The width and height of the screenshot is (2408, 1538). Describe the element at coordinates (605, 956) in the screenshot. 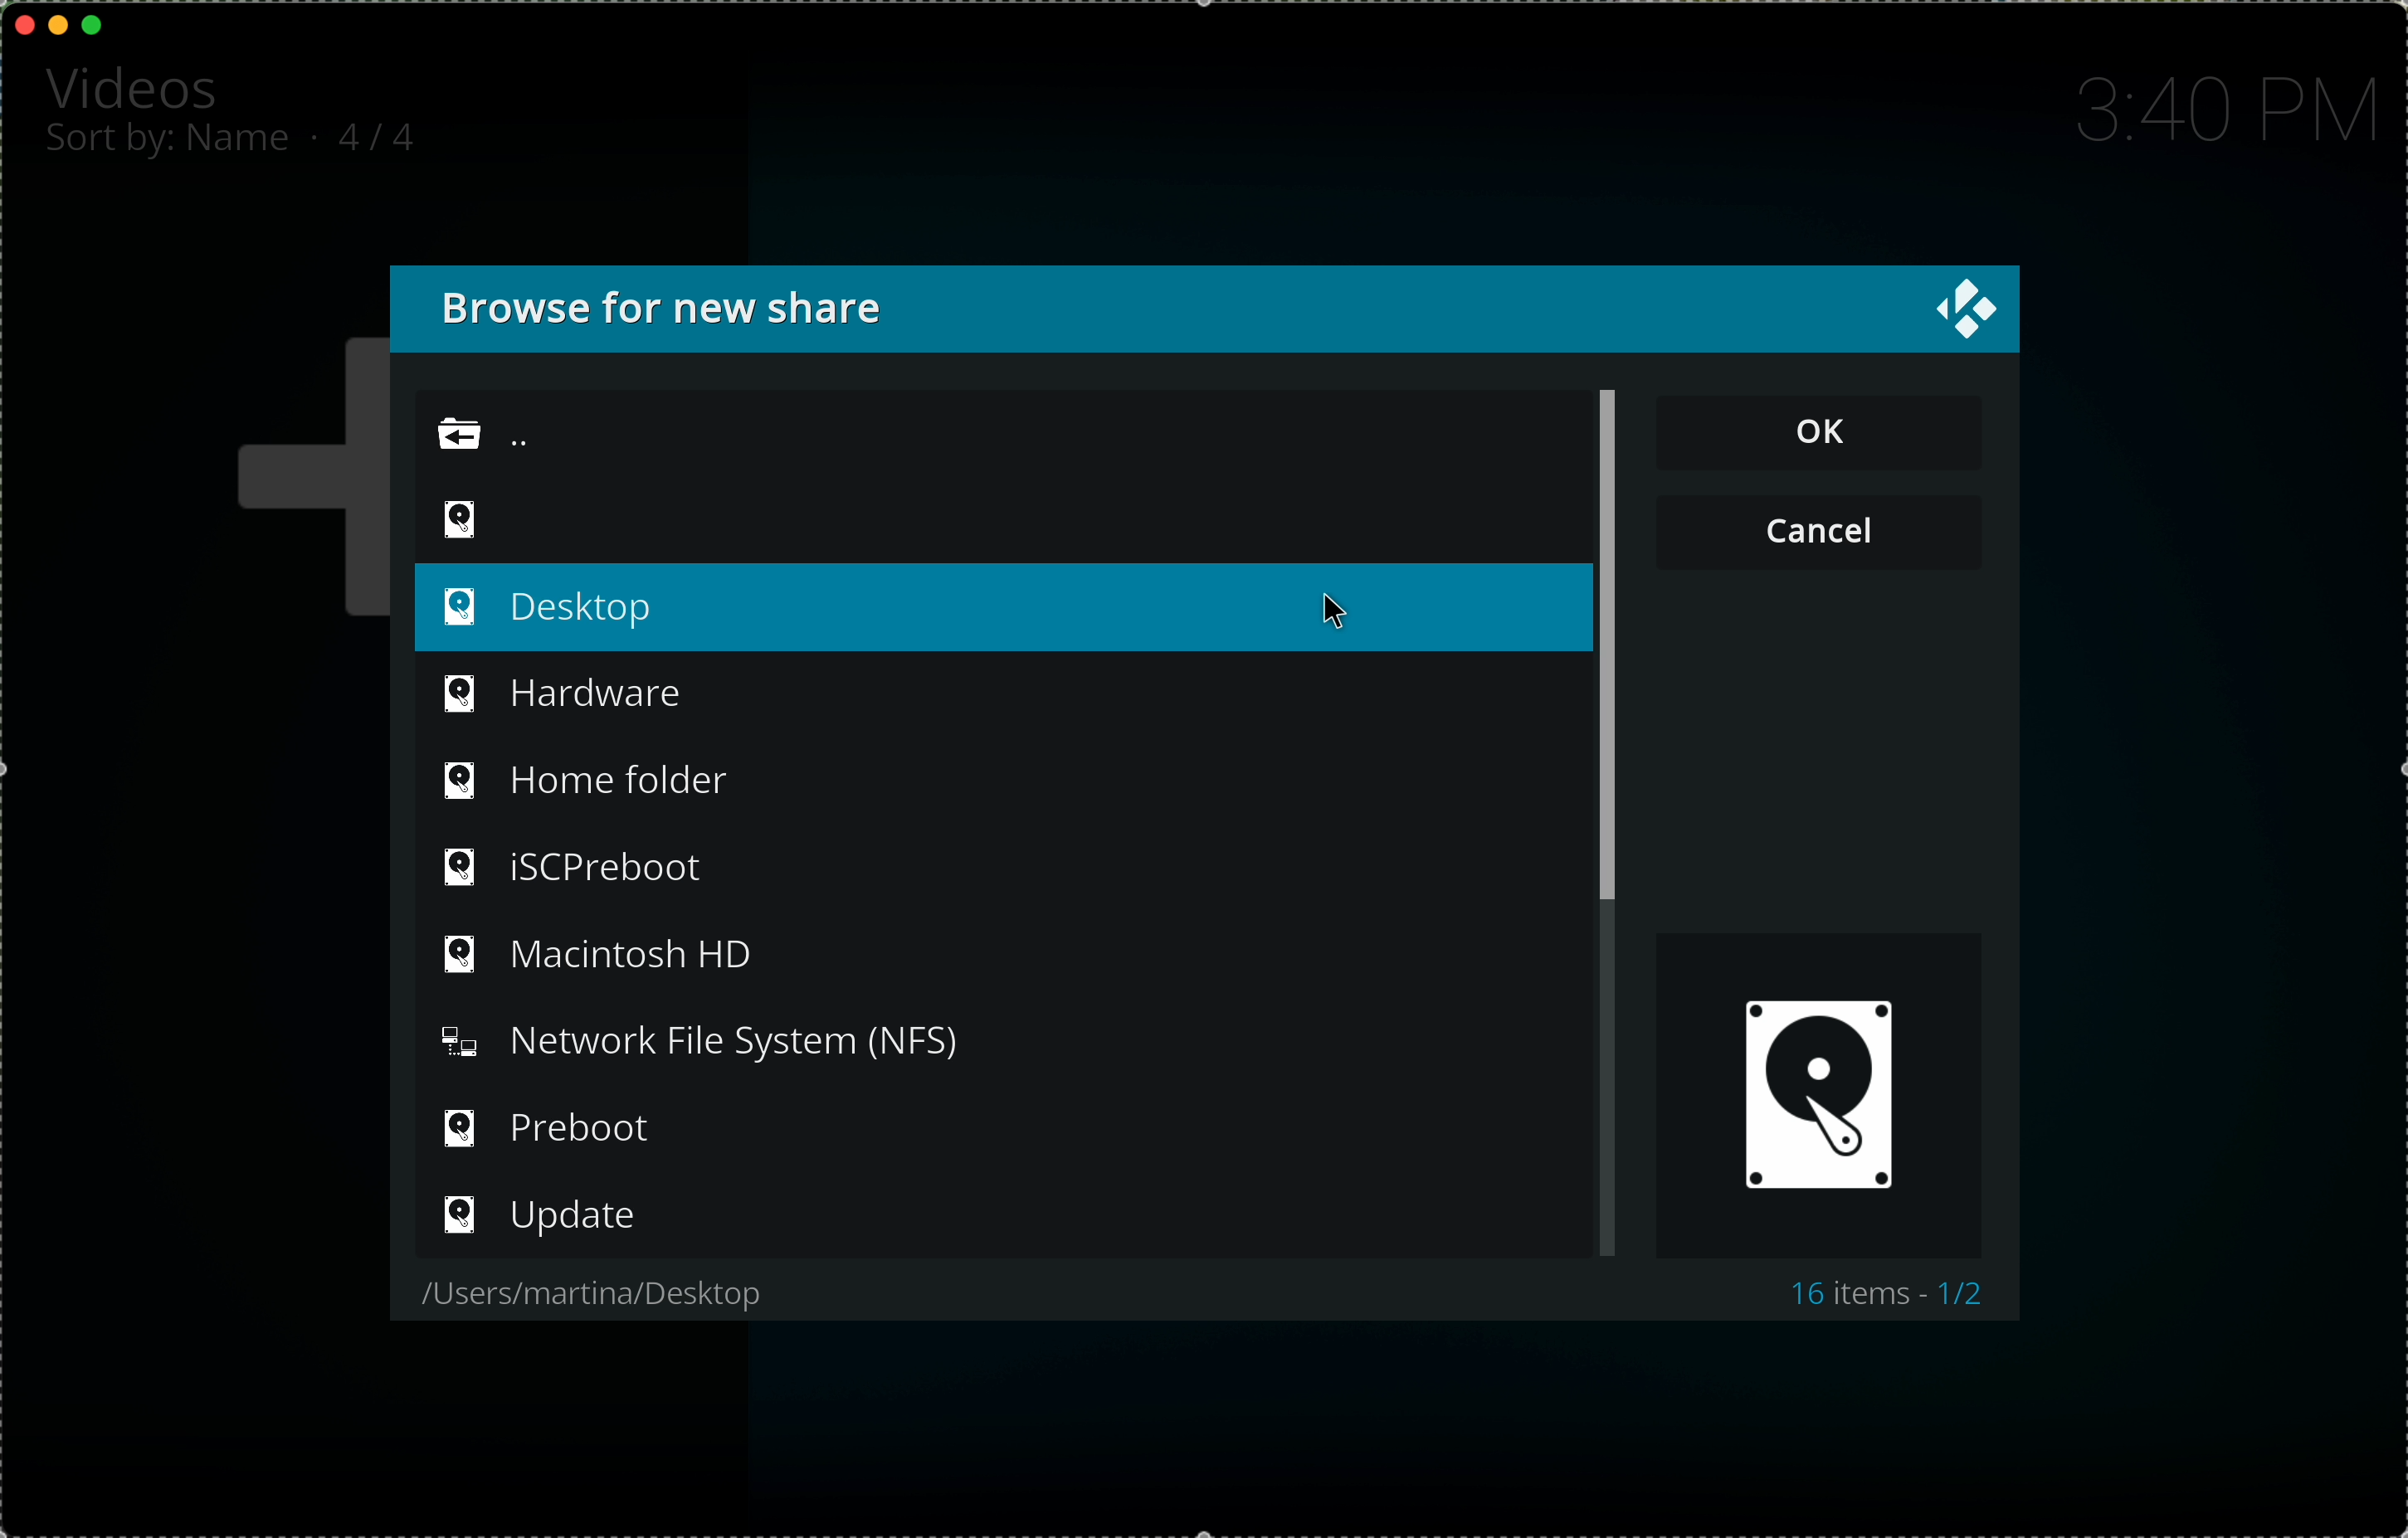

I see `Macintosh HD` at that location.